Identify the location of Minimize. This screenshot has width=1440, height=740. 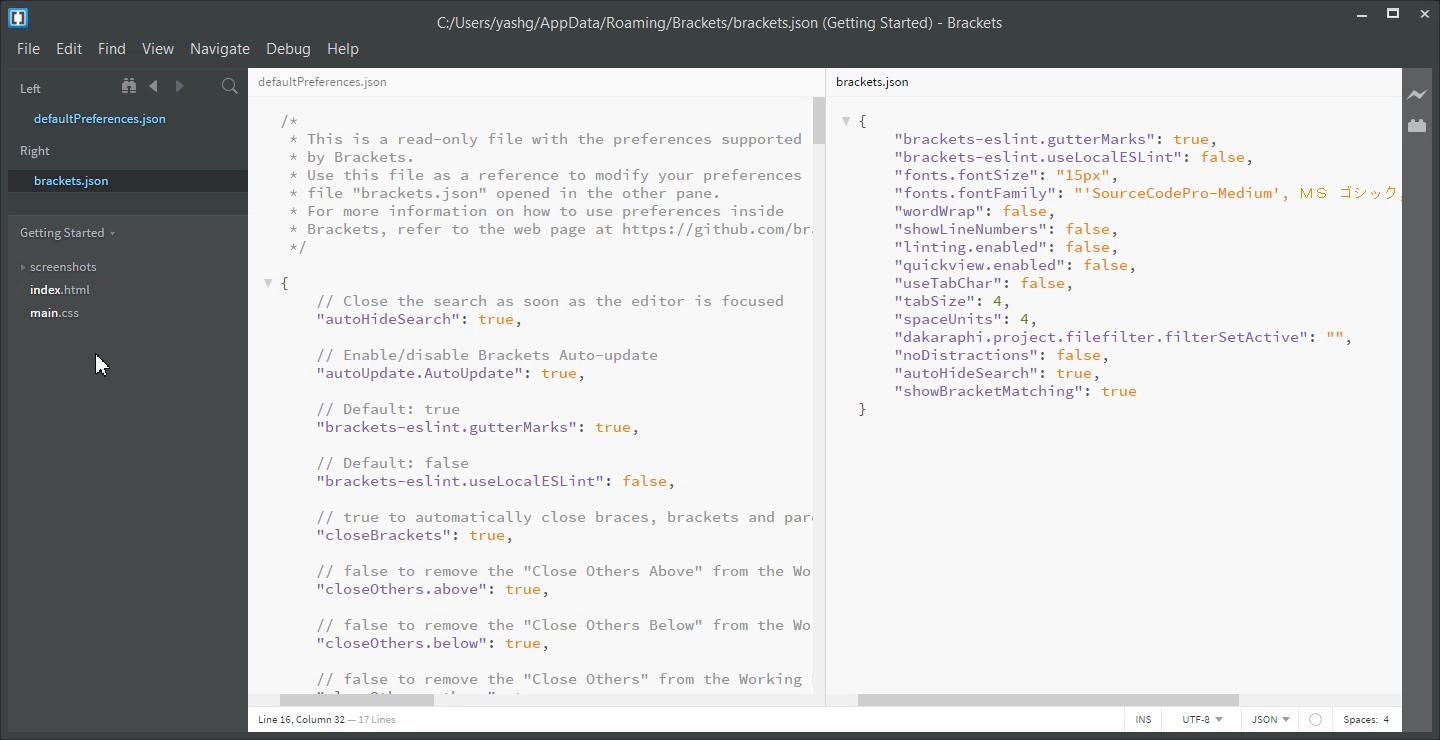
(1362, 11).